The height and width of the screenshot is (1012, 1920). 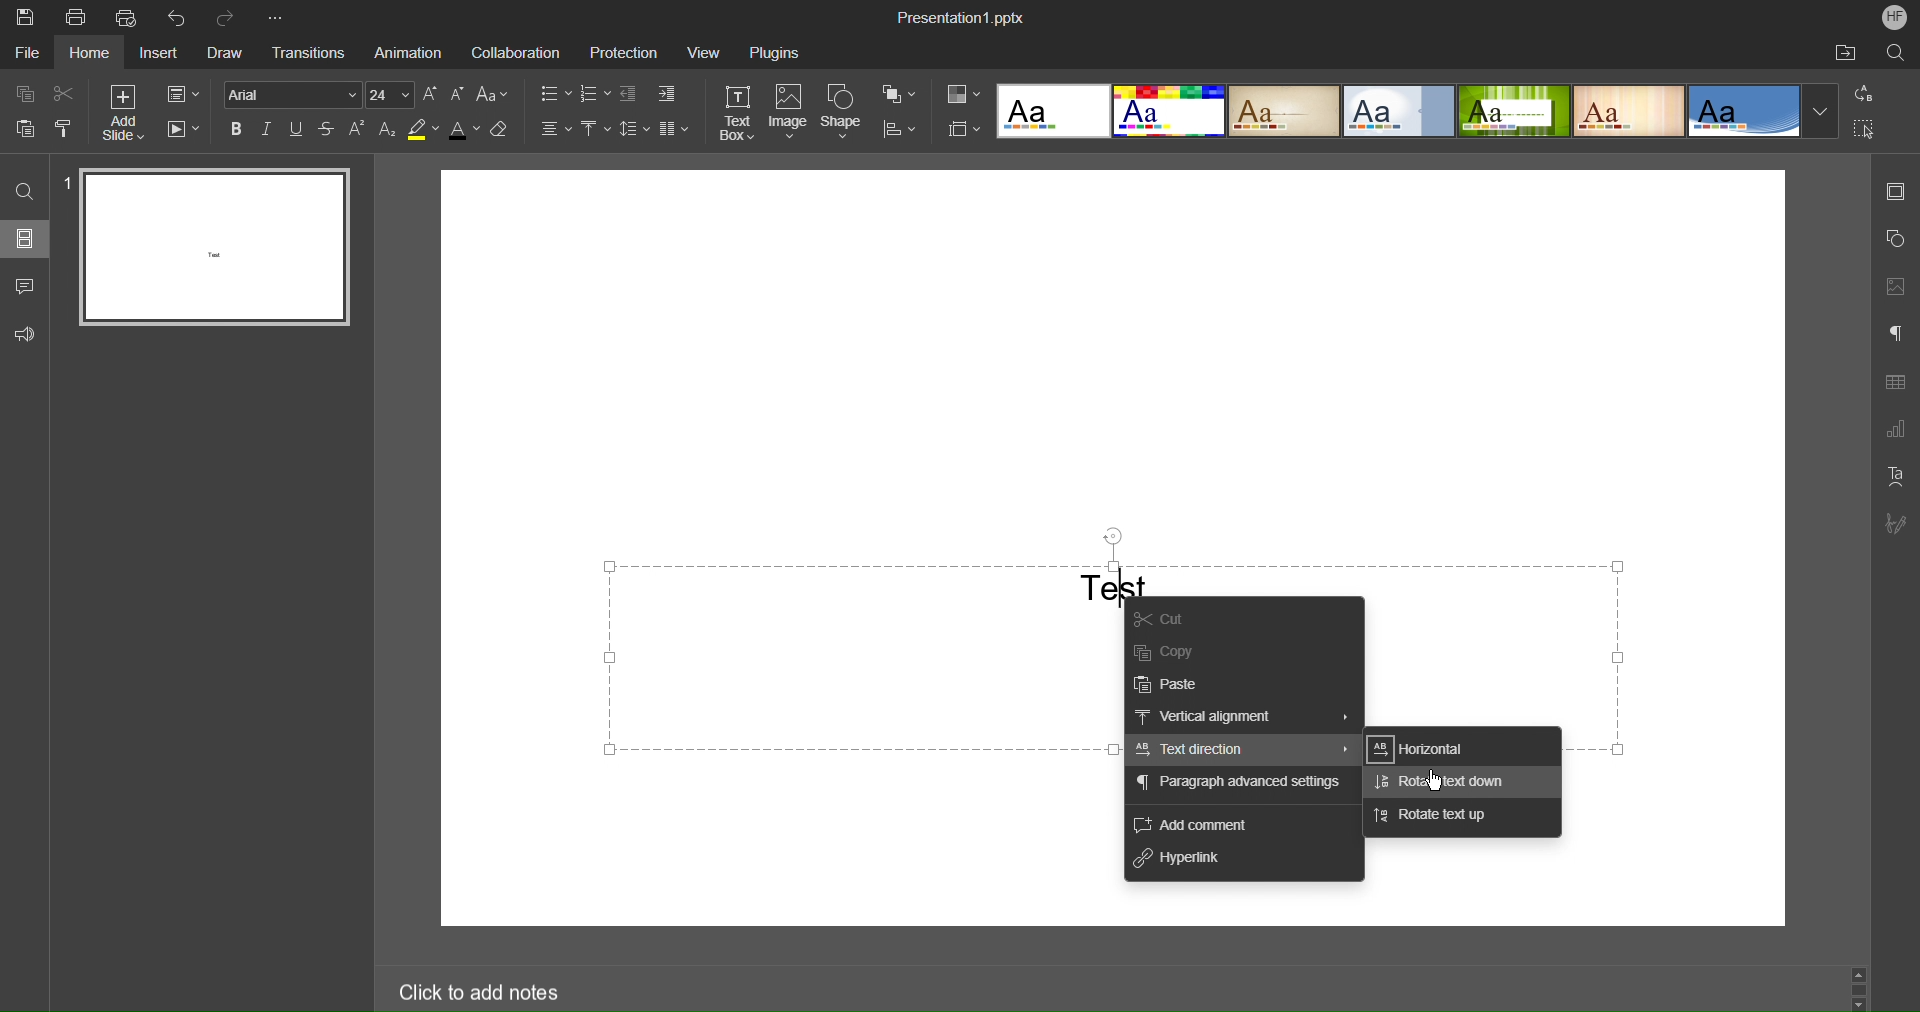 What do you see at coordinates (328, 130) in the screenshot?
I see `Strikethrough` at bounding box center [328, 130].